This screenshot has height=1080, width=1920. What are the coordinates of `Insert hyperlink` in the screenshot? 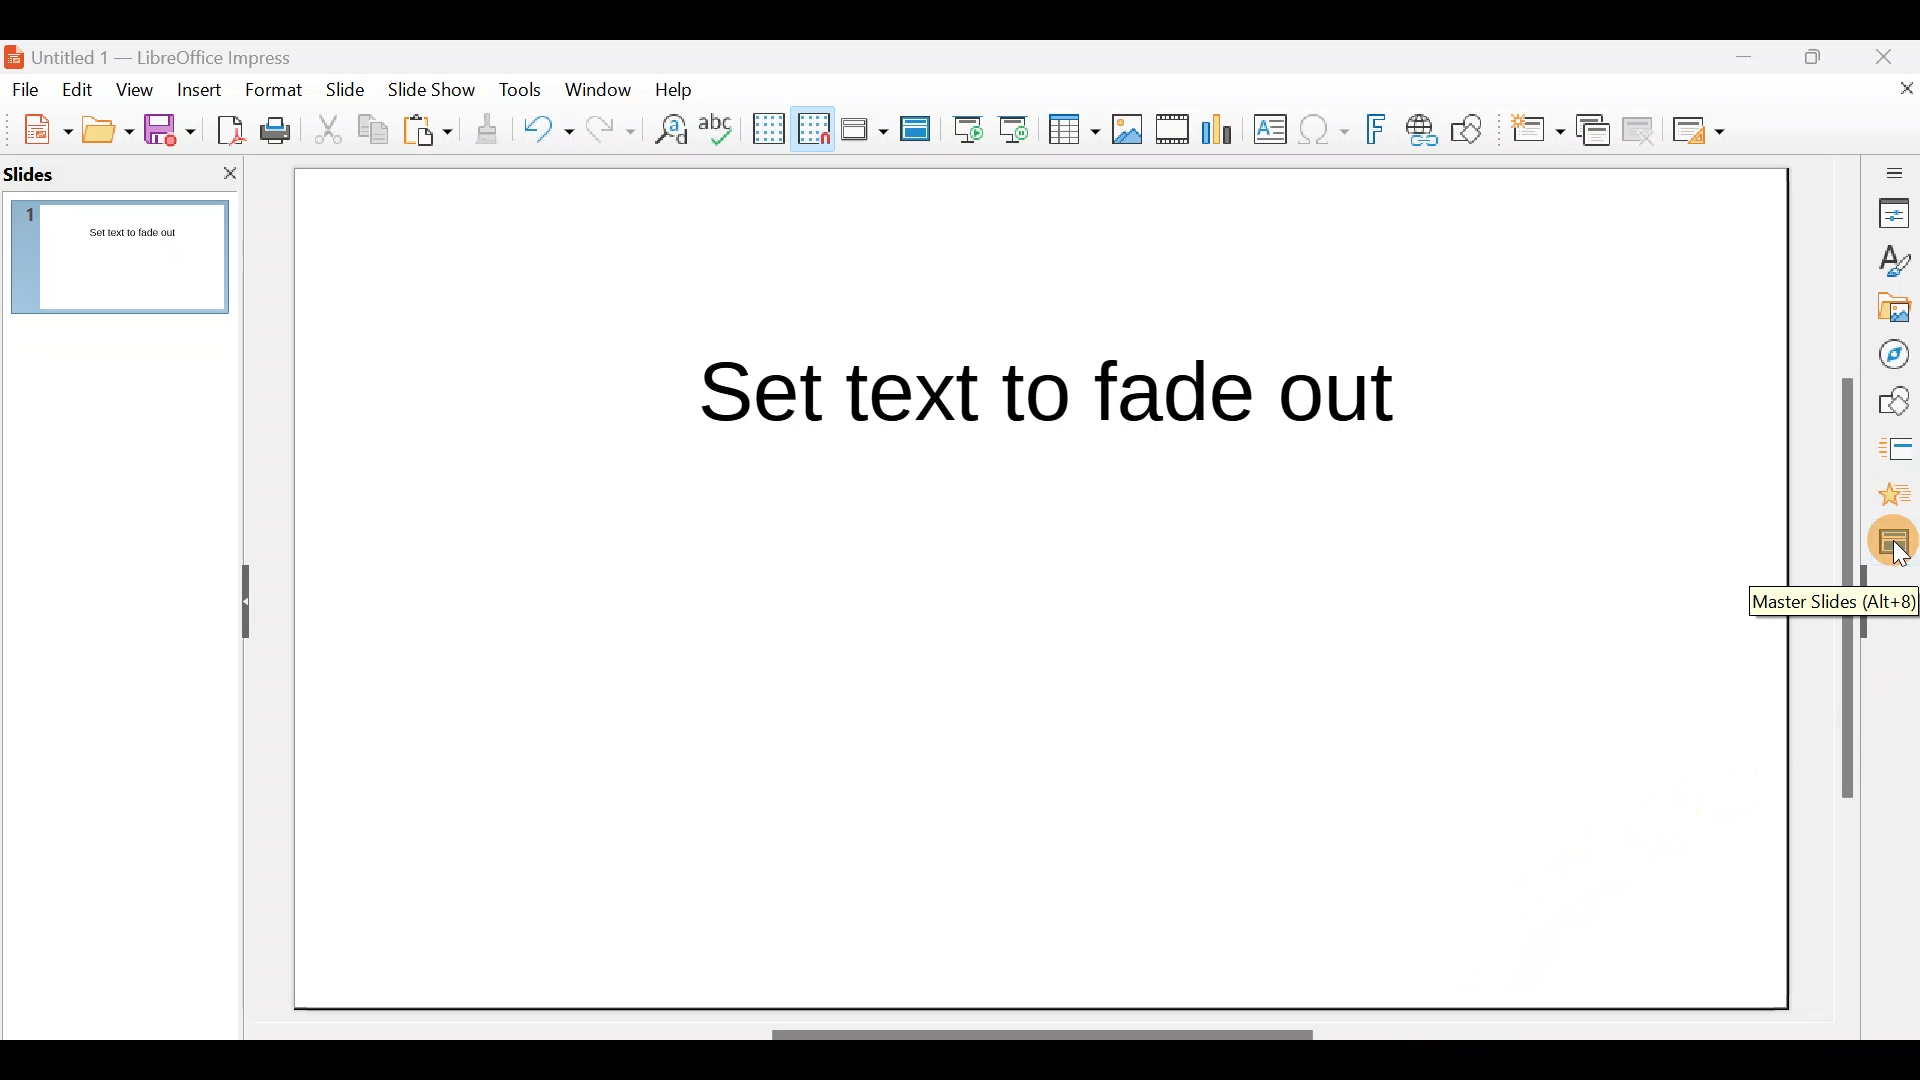 It's located at (1423, 129).